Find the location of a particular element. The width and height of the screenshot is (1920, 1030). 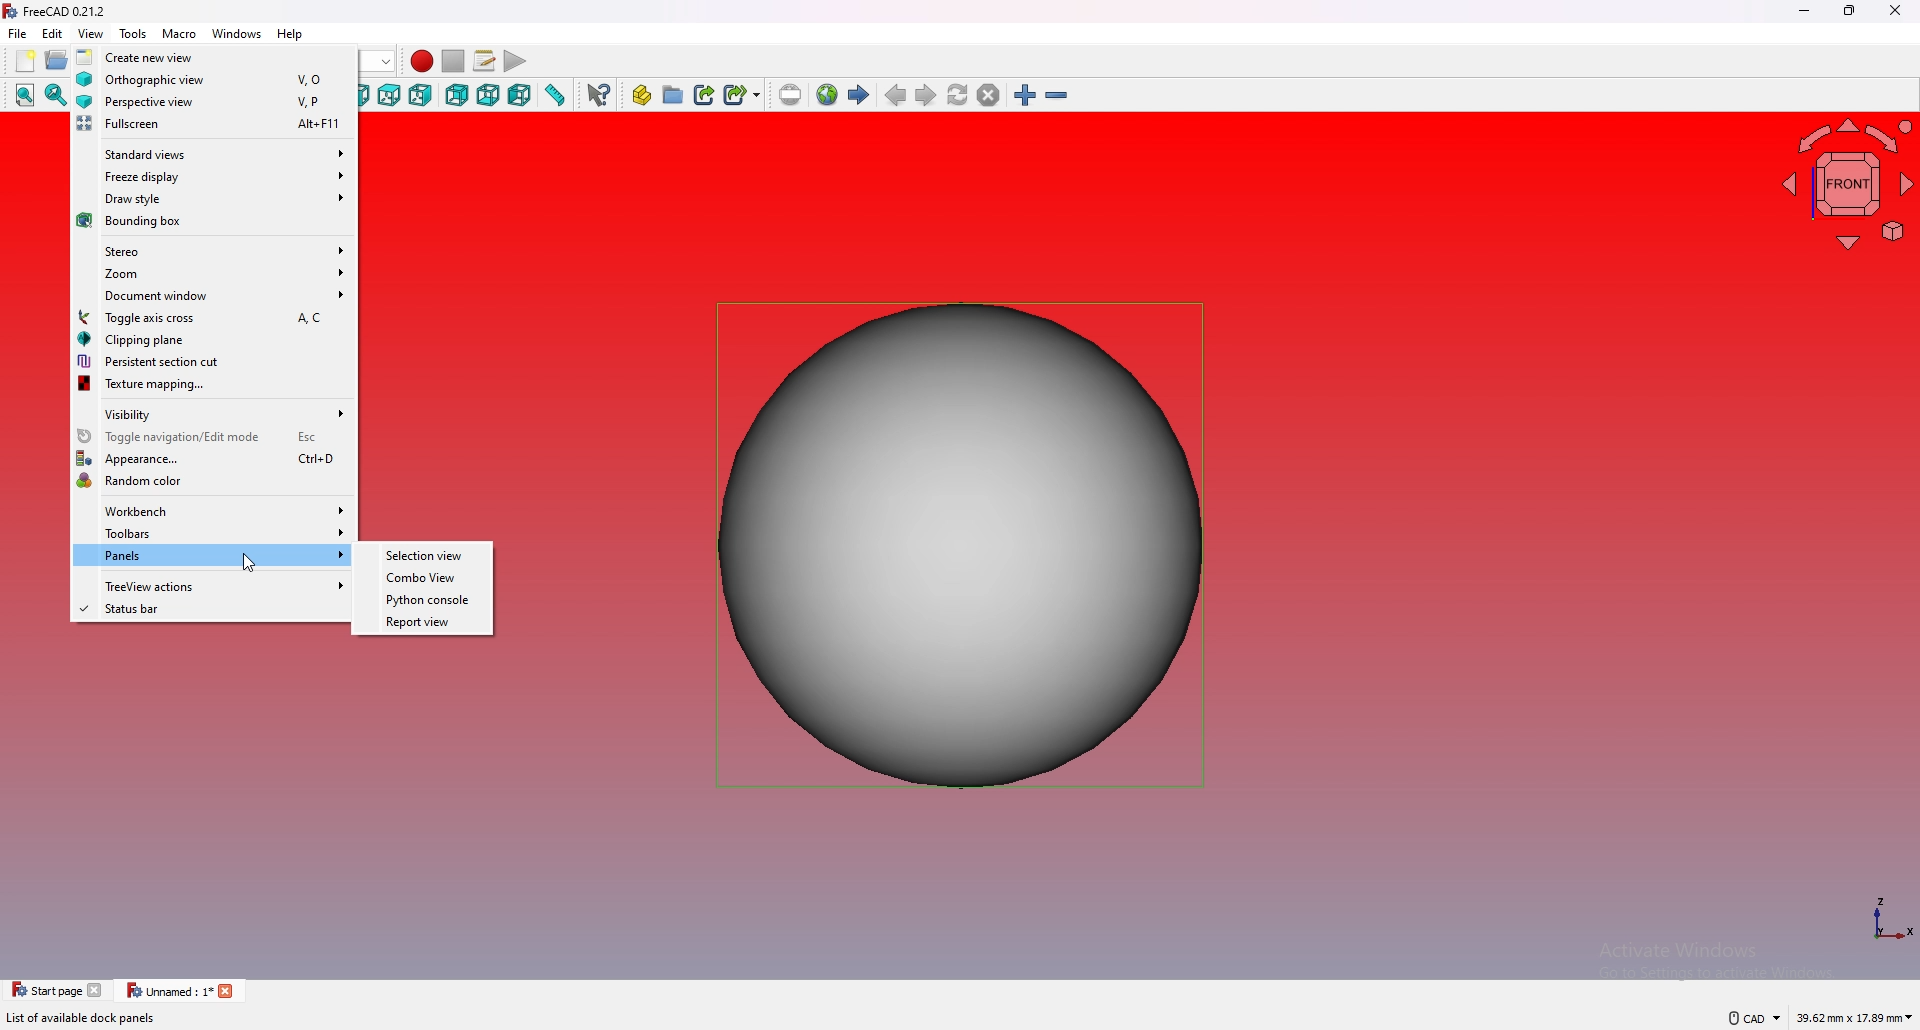

macros is located at coordinates (484, 61).